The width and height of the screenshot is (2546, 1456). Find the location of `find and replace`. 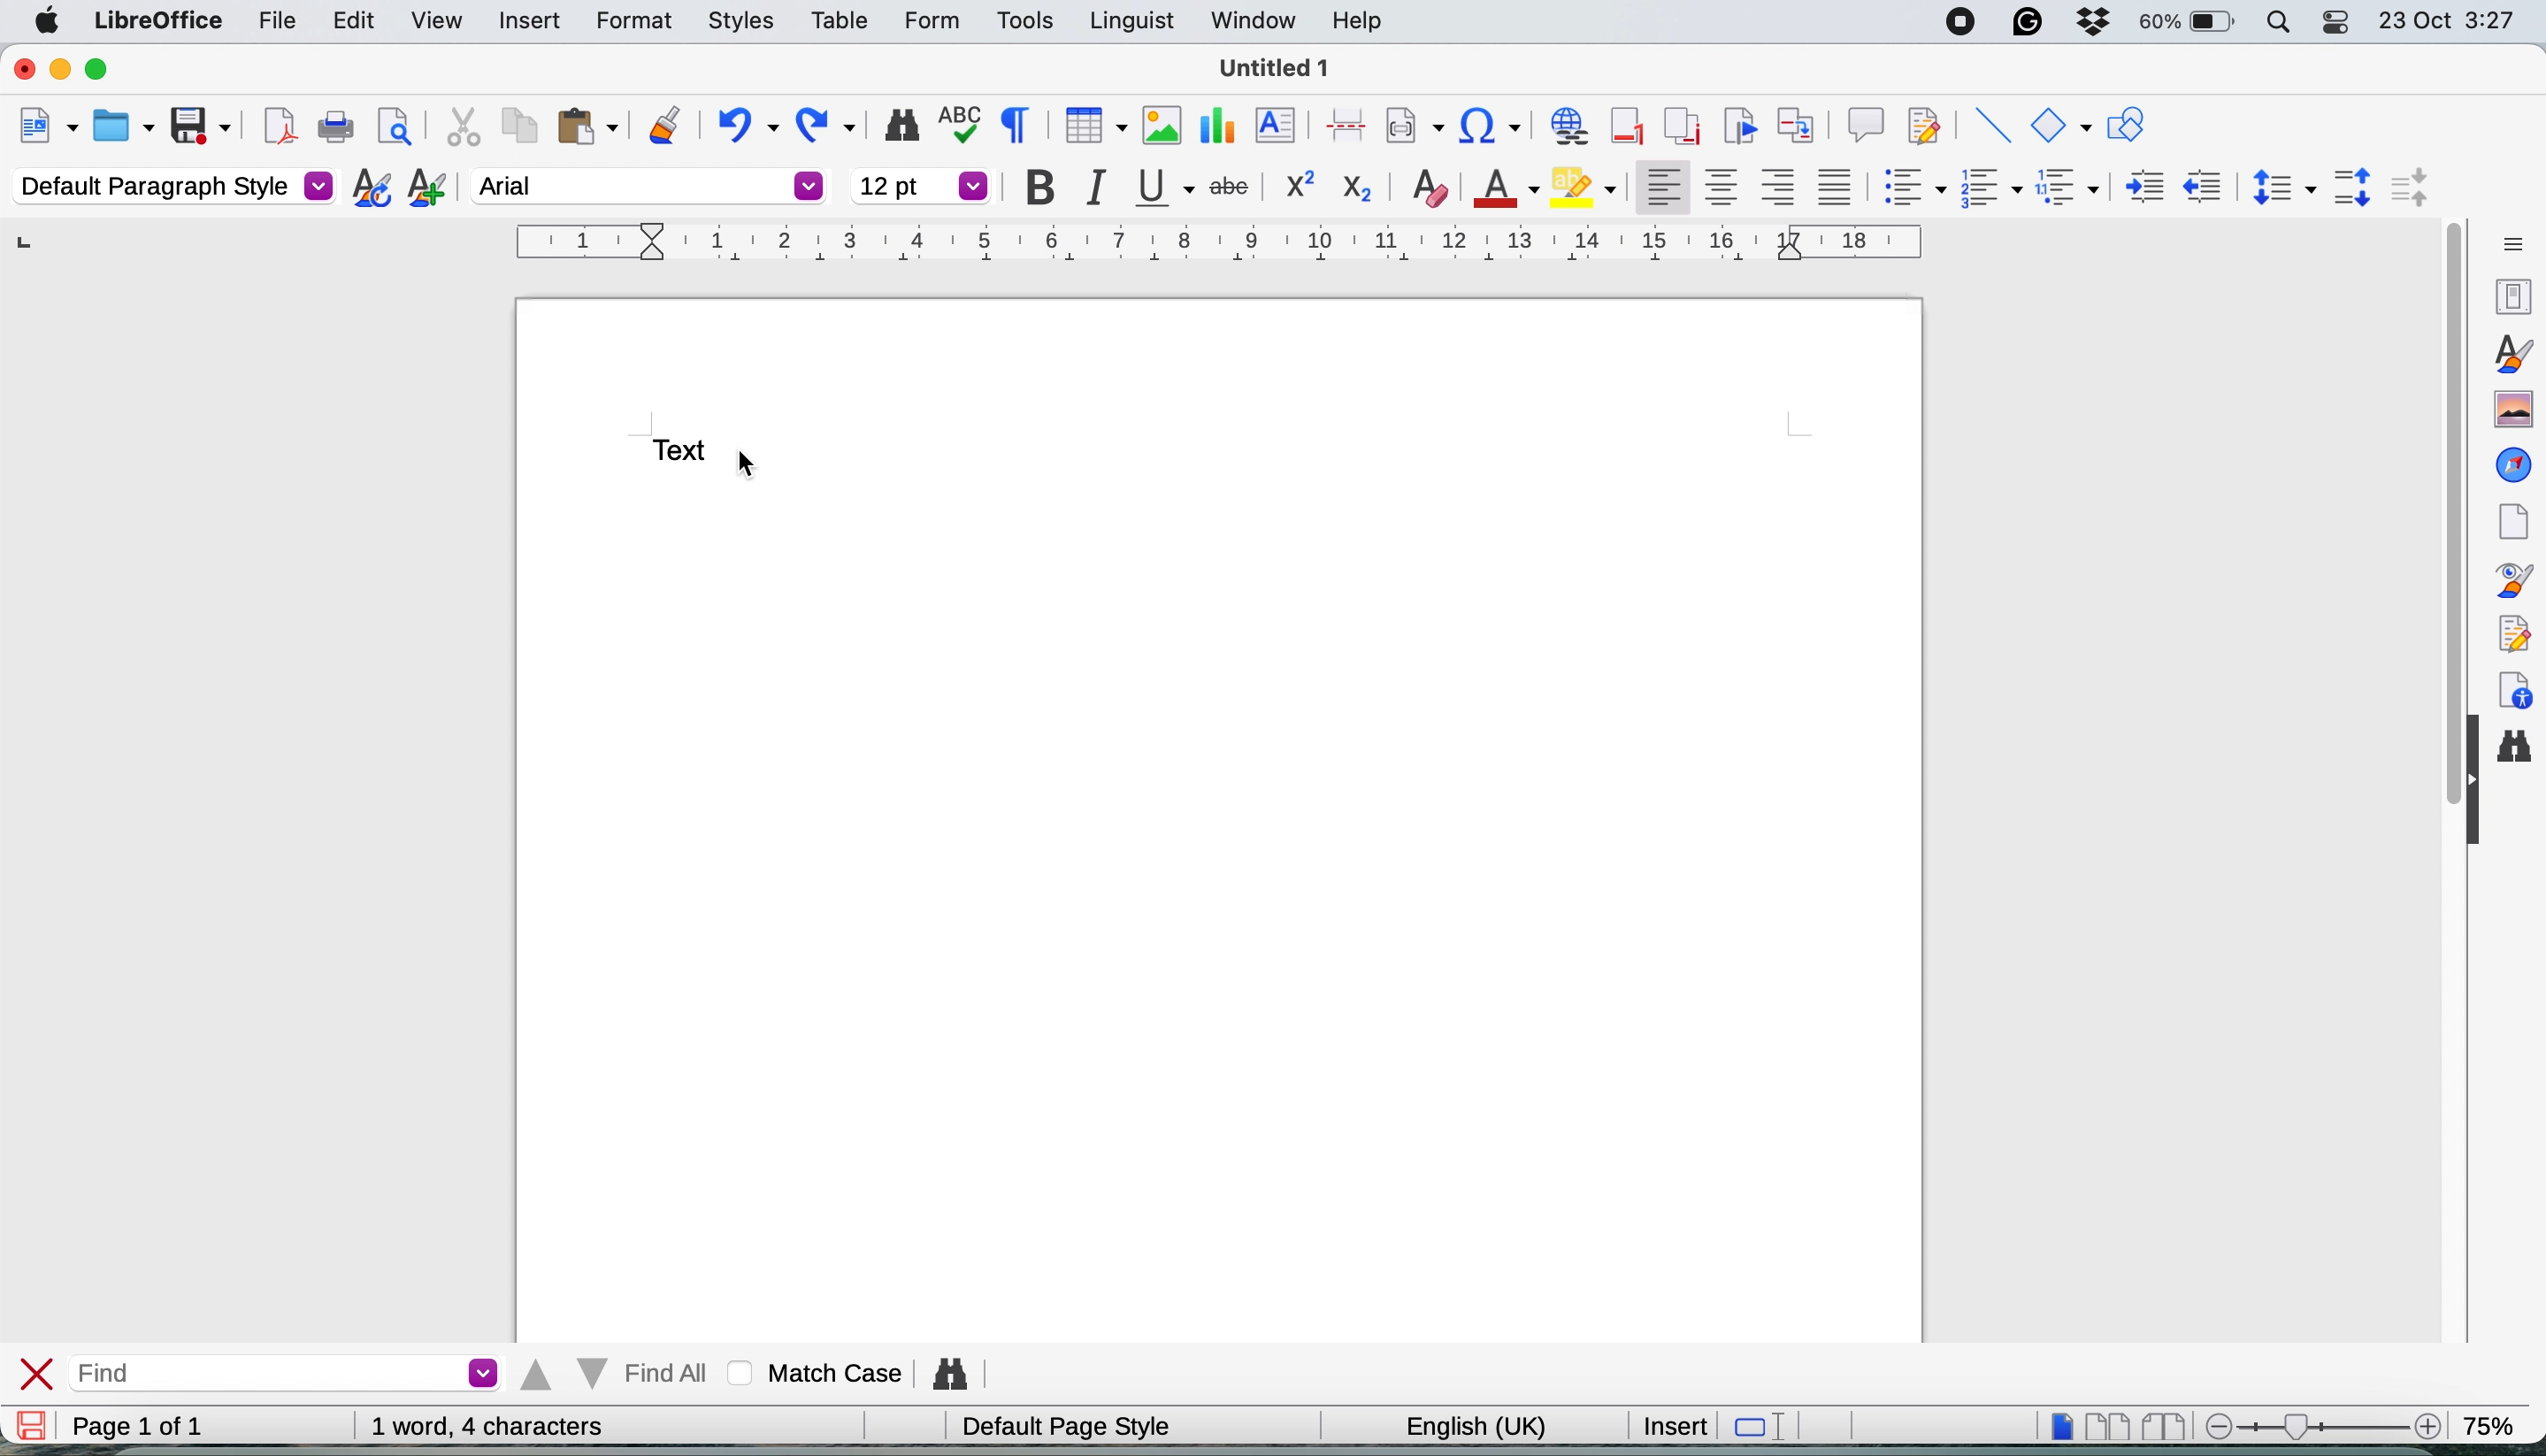

find and replace is located at coordinates (895, 125).